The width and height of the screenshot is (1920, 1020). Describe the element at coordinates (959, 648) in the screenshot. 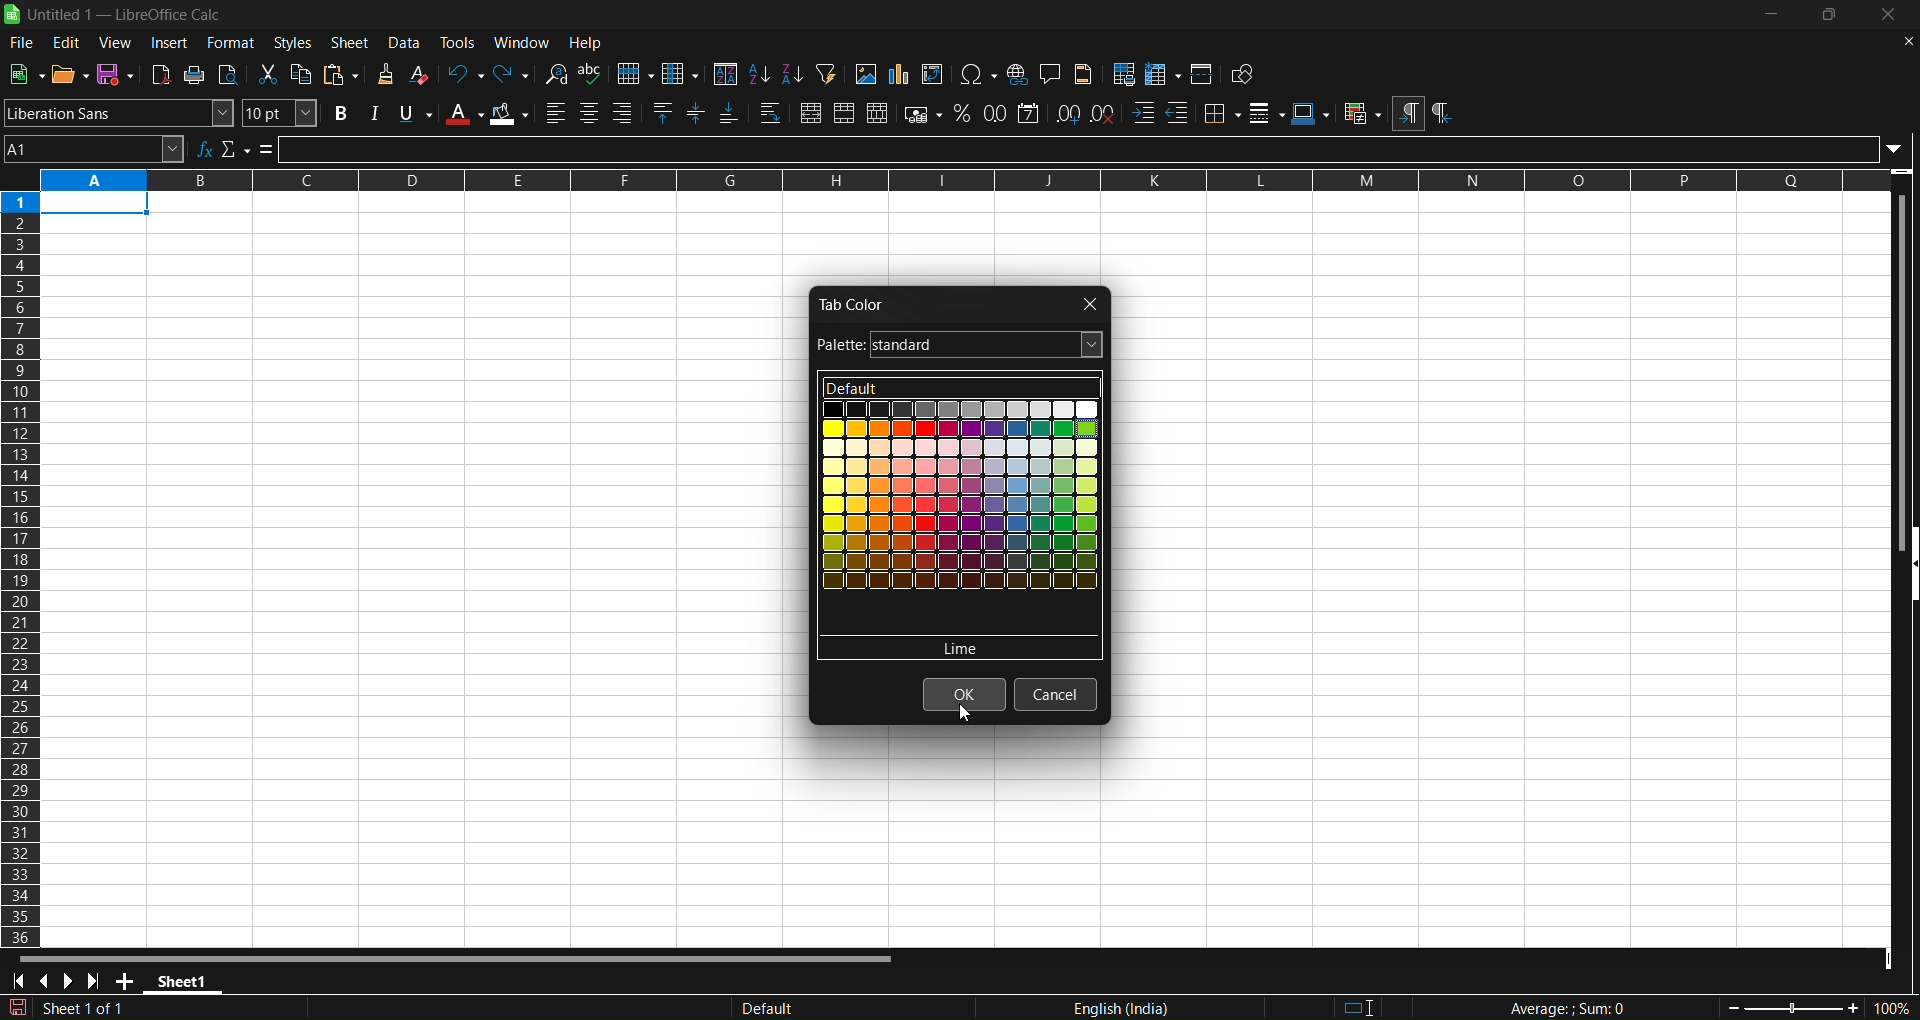

I see `default` at that location.